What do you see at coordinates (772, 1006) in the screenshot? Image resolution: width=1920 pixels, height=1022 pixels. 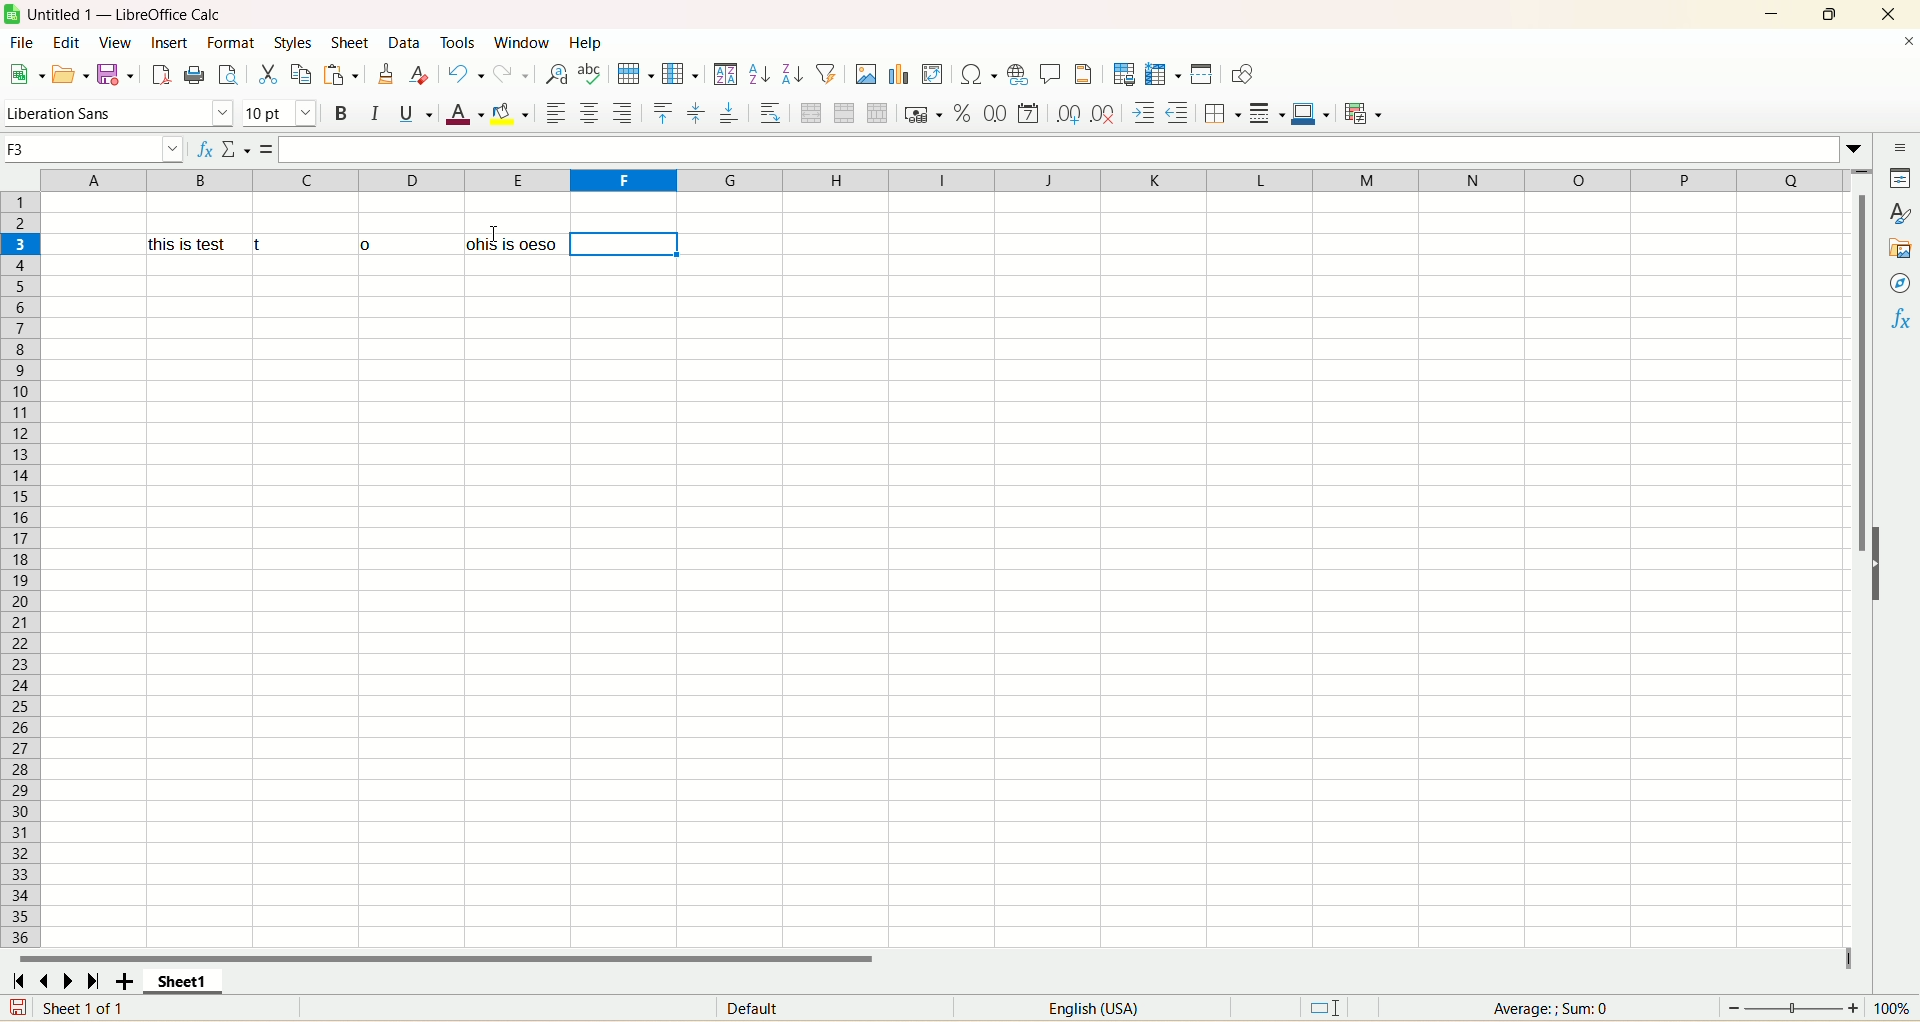 I see `default` at bounding box center [772, 1006].